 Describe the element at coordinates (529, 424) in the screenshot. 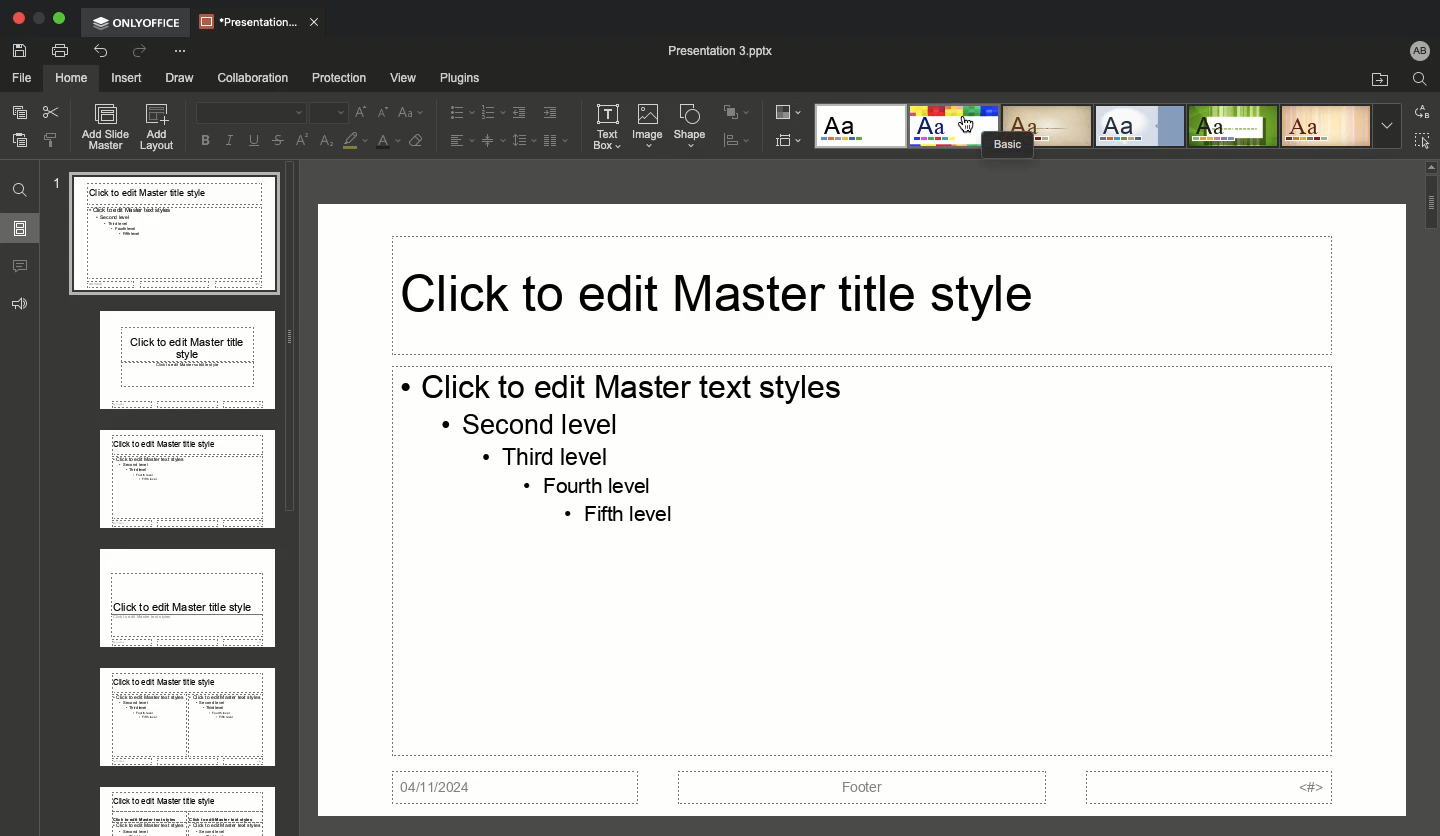

I see `+ Second level` at that location.